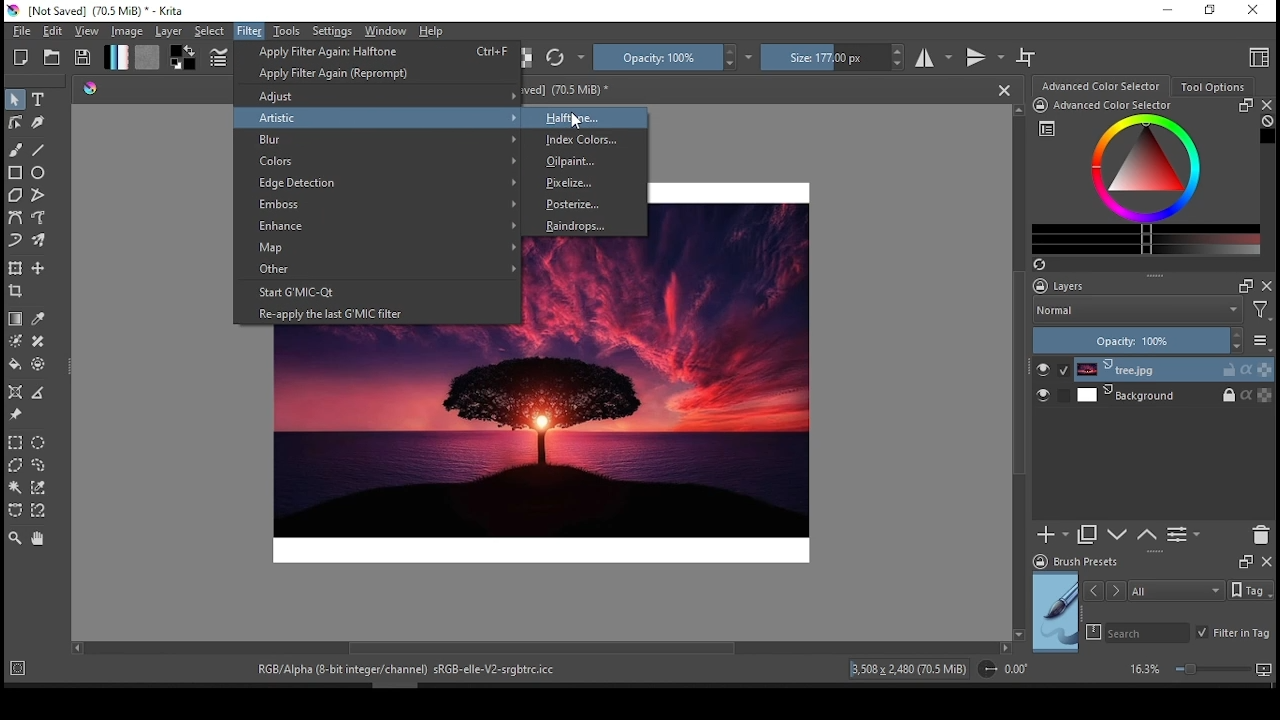 This screenshot has width=1280, height=720. I want to click on color selection wheel, so click(1102, 85).